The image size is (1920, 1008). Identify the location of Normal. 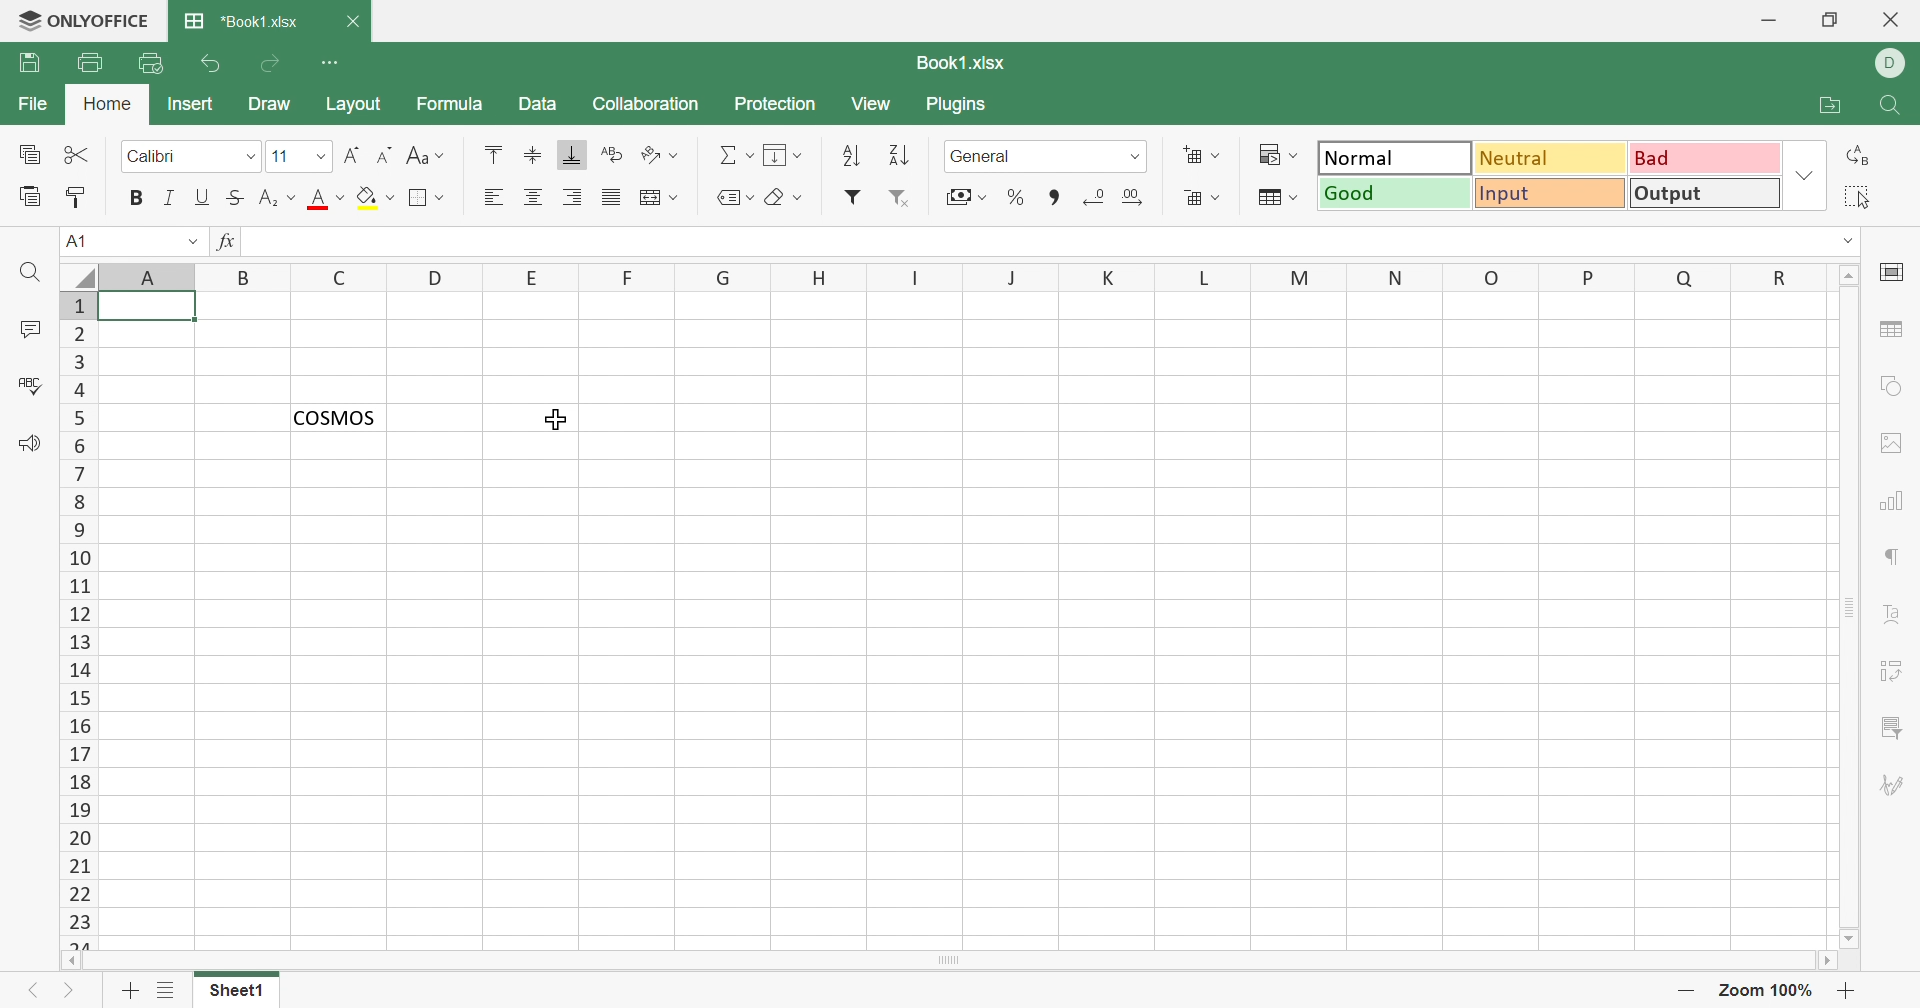
(1395, 156).